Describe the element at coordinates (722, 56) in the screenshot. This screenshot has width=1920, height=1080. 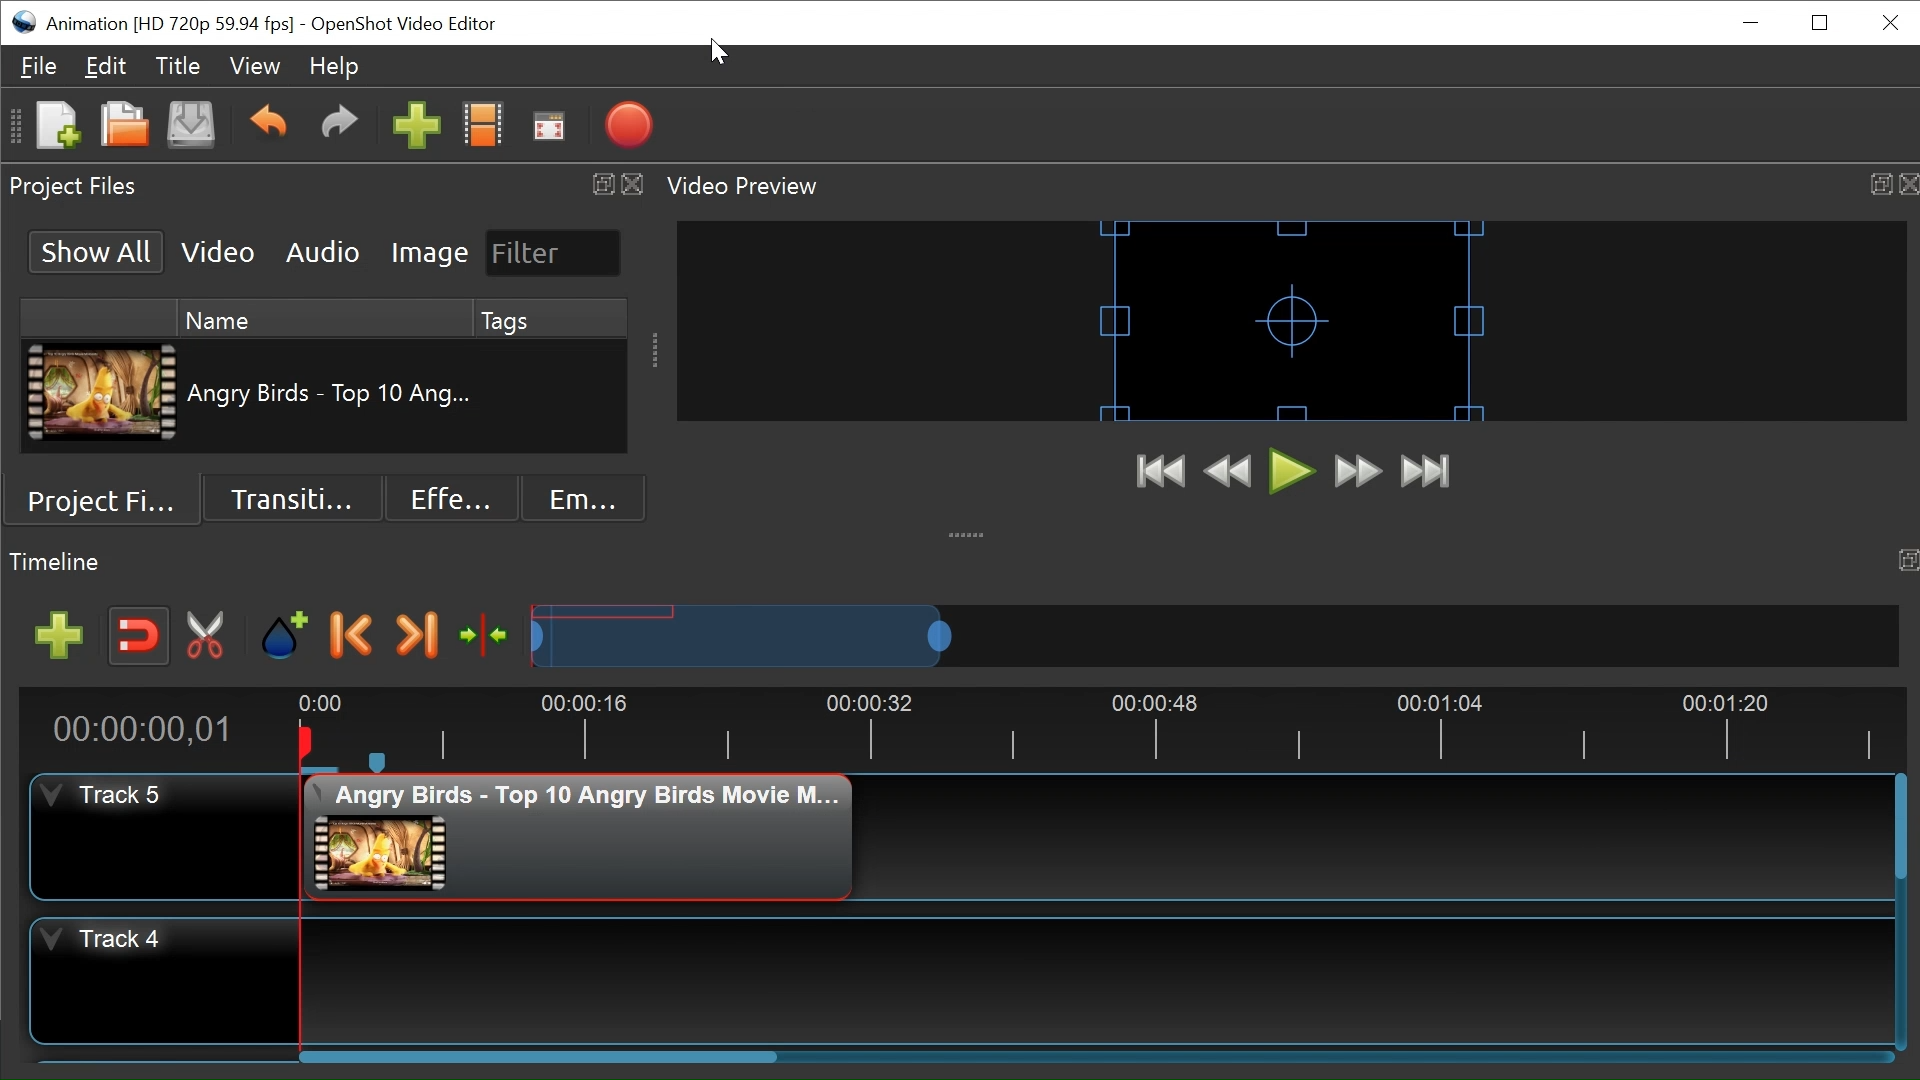
I see `Cursor` at that location.